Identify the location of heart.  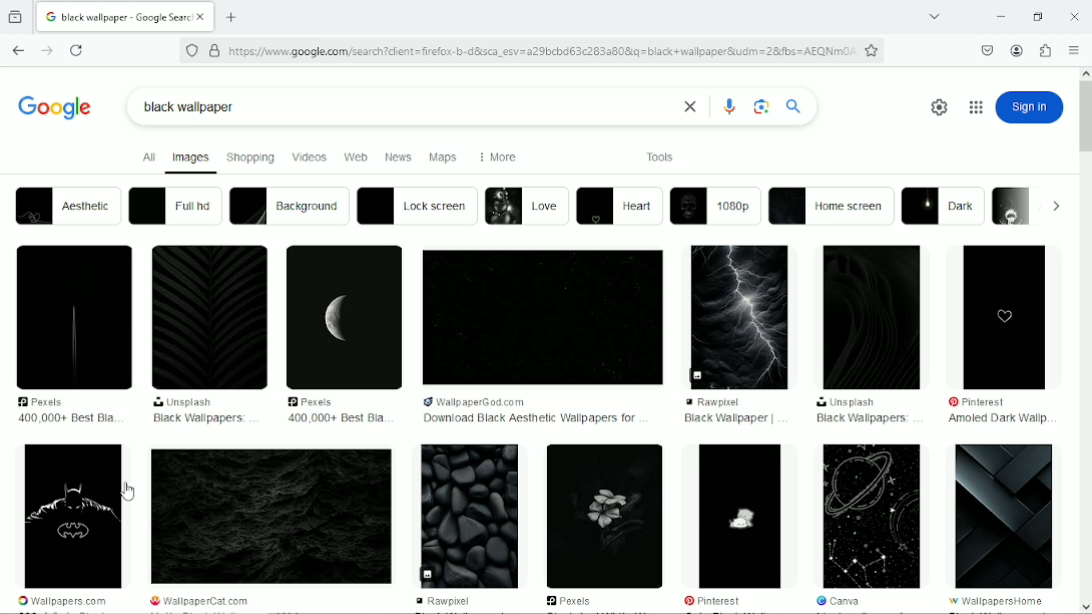
(620, 207).